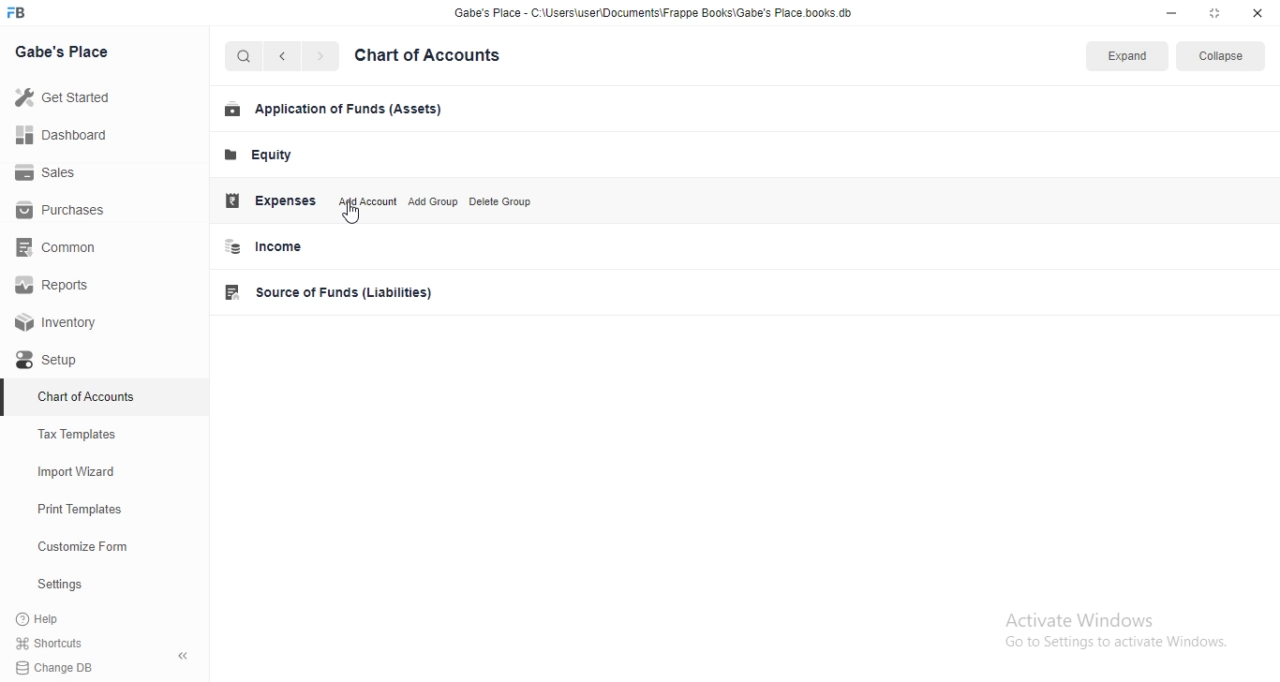  I want to click on next, so click(327, 58).